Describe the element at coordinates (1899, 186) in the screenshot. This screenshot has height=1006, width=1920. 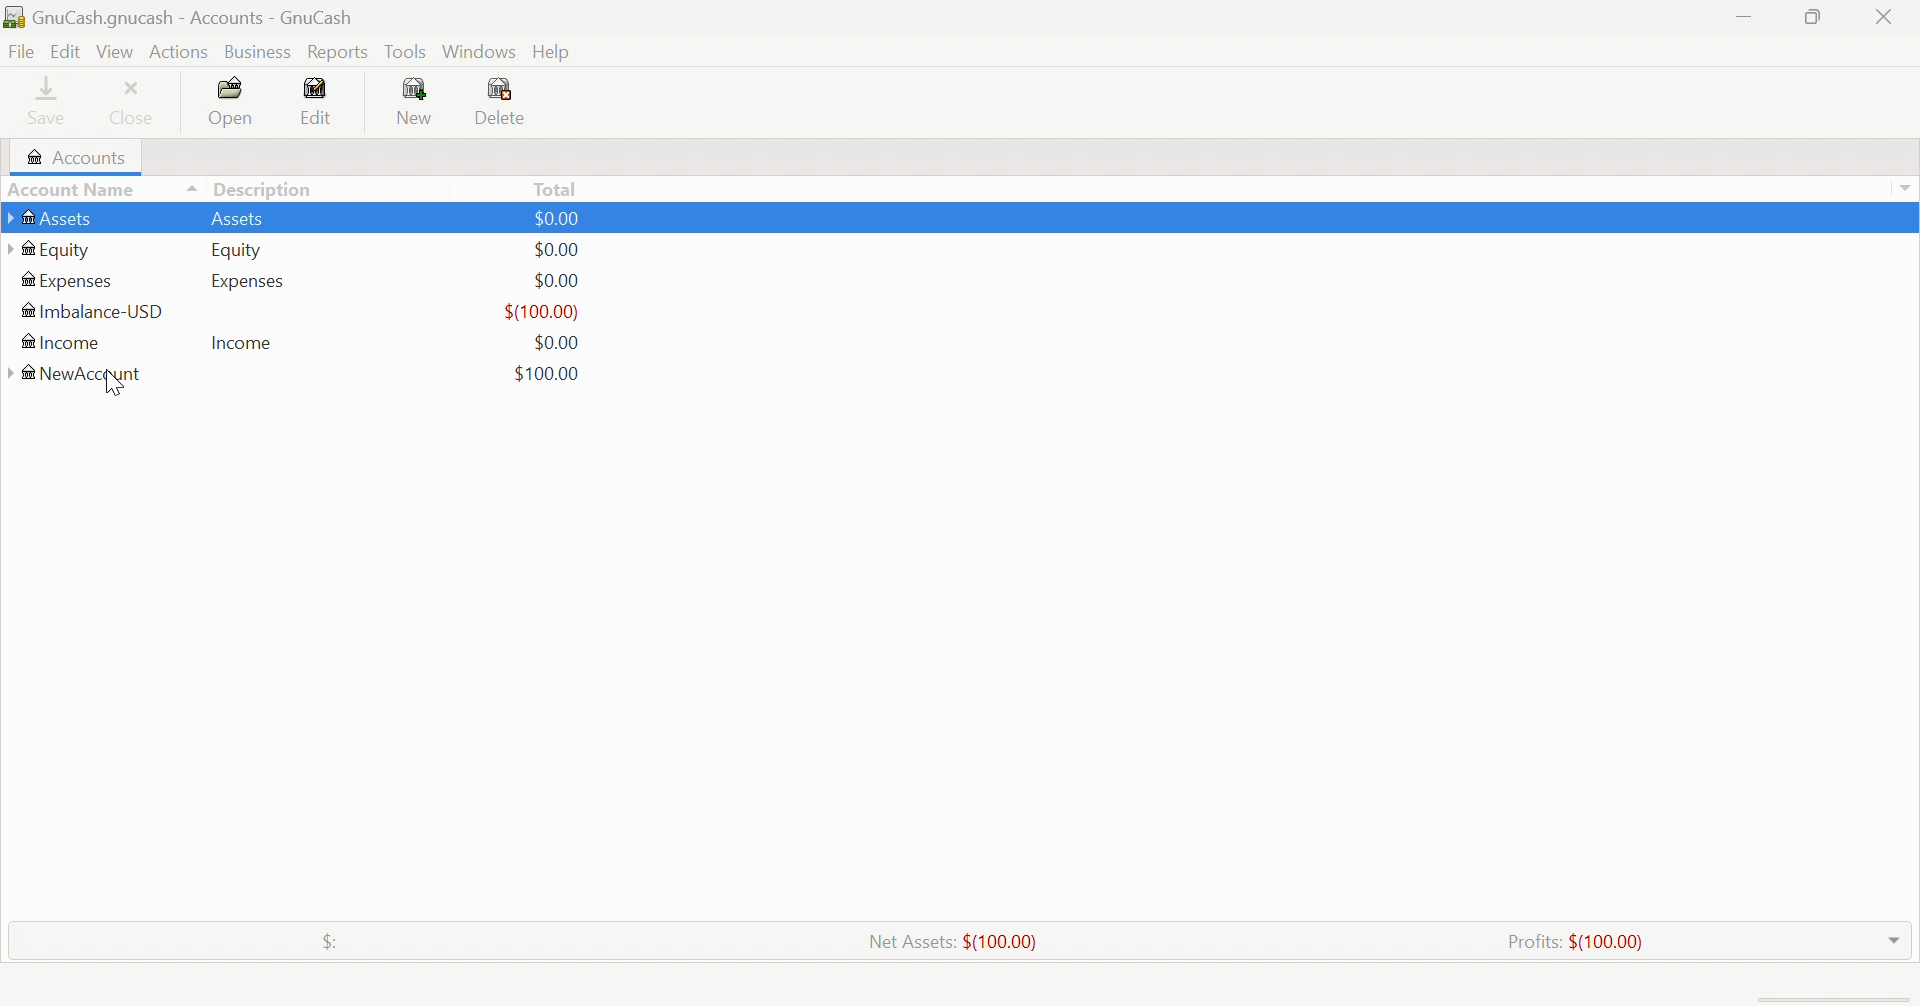
I see `Drop Down` at that location.